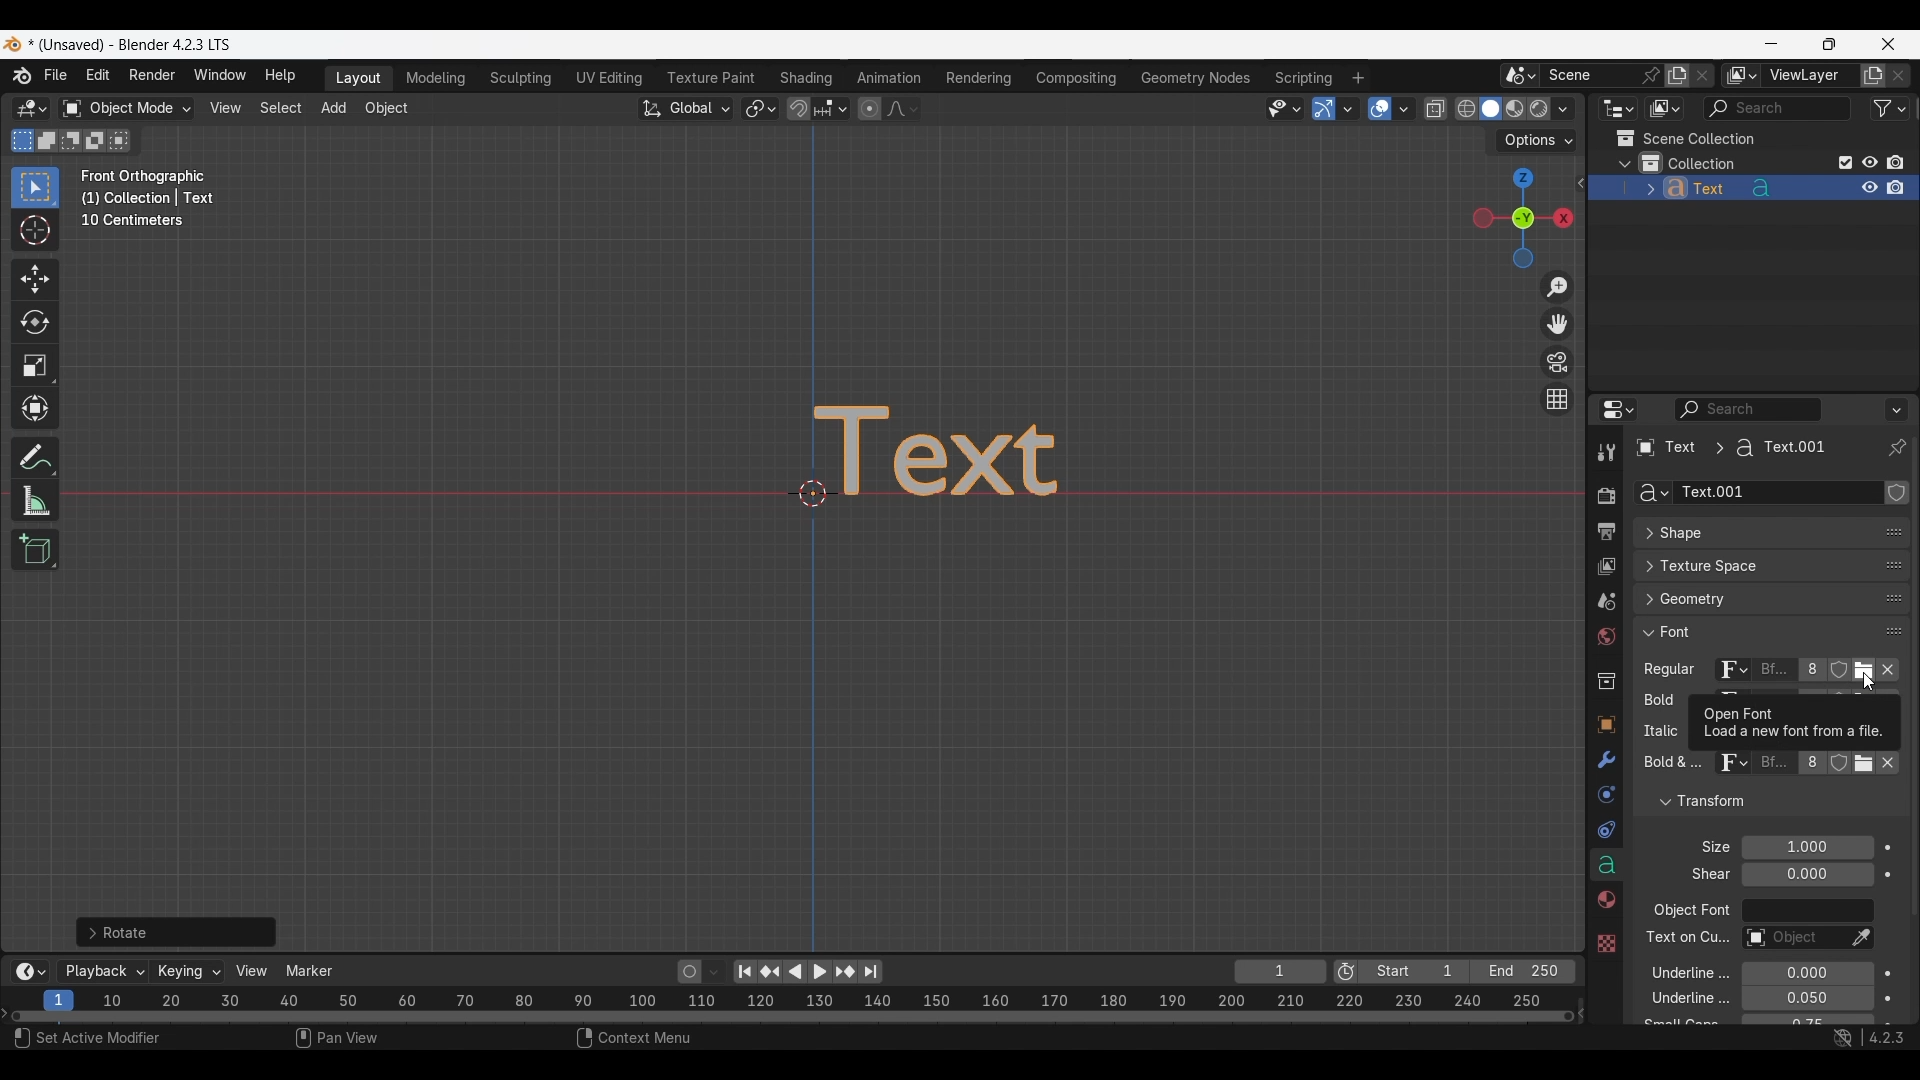 This screenshot has height=1080, width=1920. What do you see at coordinates (358, 79) in the screenshot?
I see `Layout workspace, current selection` at bounding box center [358, 79].